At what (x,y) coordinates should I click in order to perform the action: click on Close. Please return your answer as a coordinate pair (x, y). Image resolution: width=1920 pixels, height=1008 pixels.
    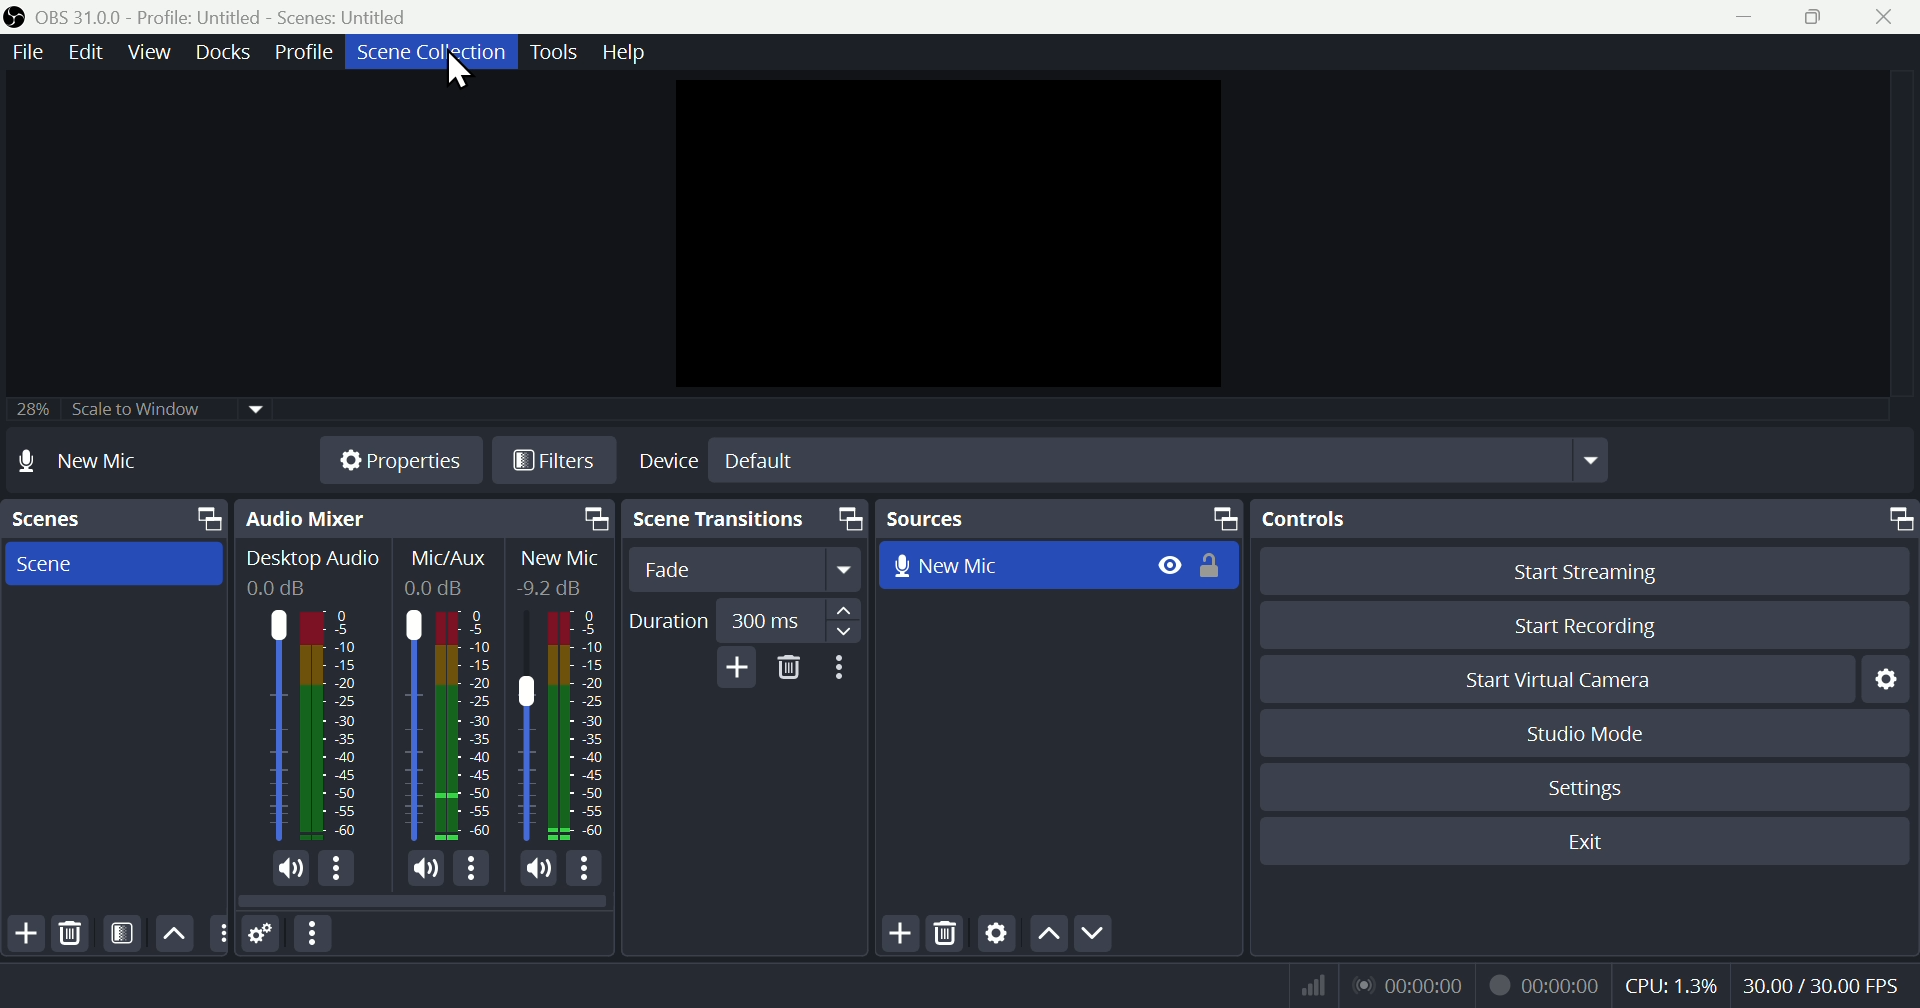
    Looking at the image, I should click on (1889, 18).